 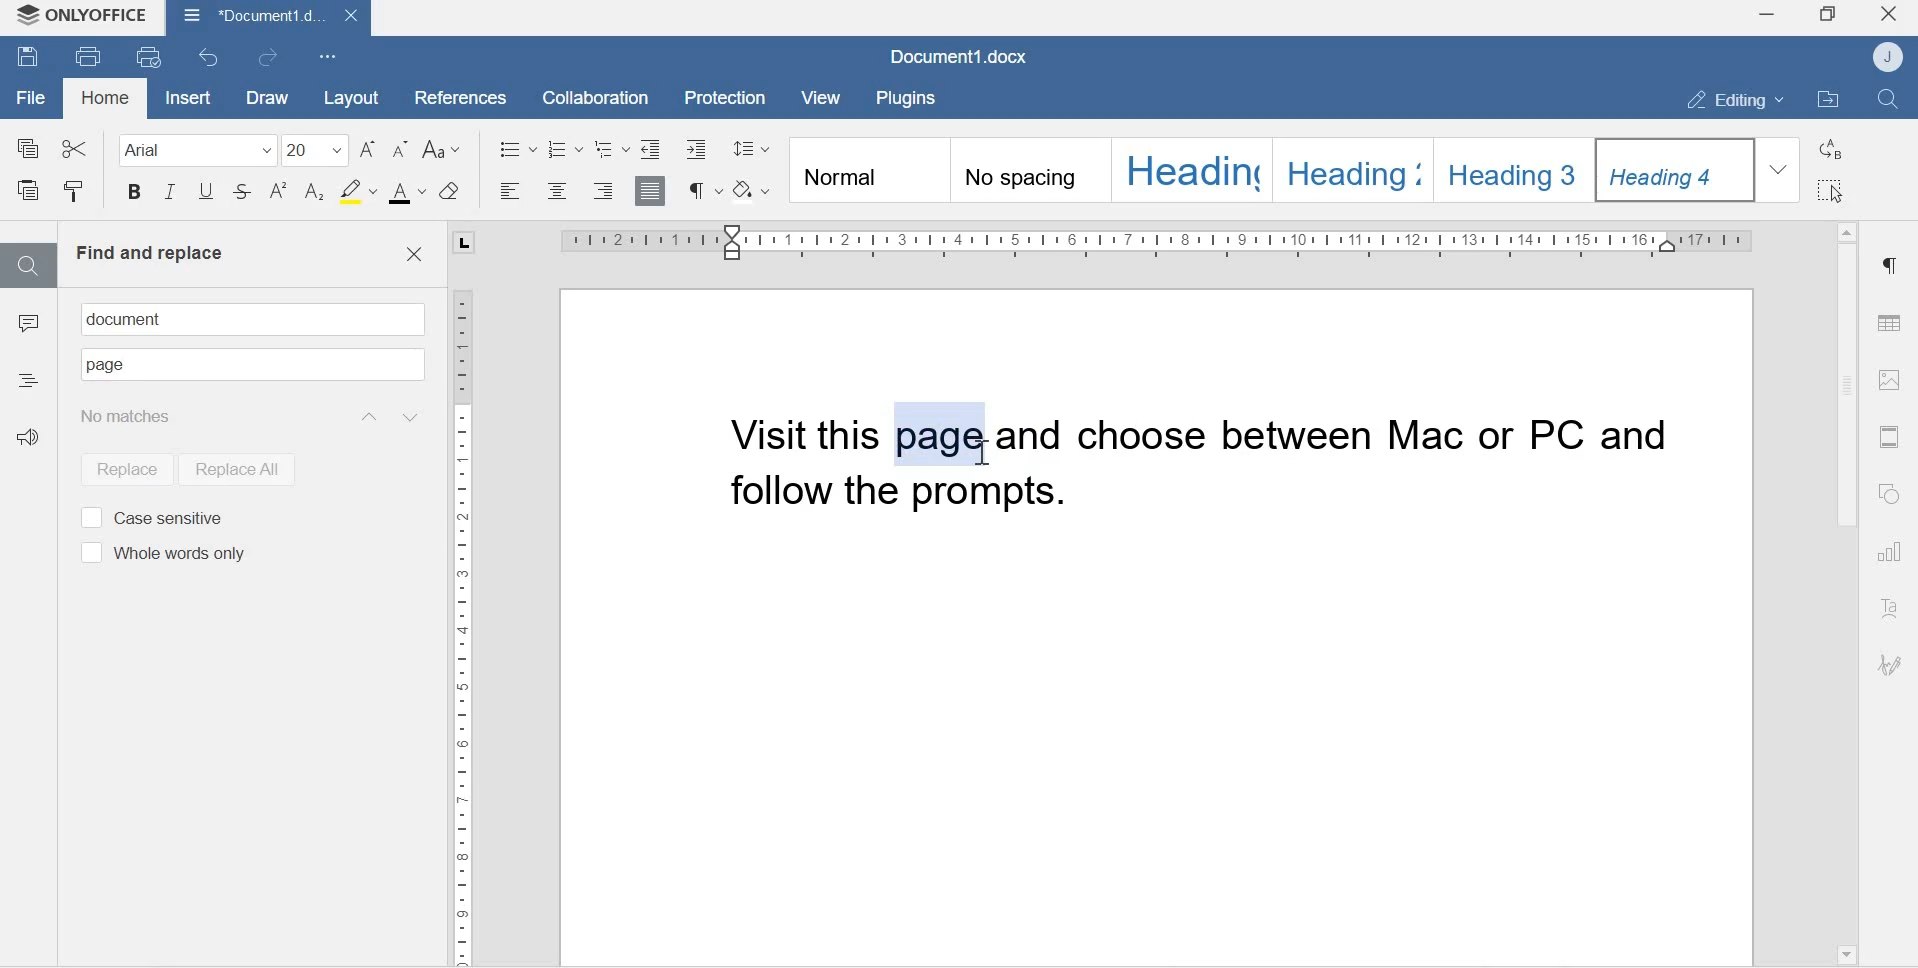 What do you see at coordinates (107, 366) in the screenshot?
I see `Text` at bounding box center [107, 366].